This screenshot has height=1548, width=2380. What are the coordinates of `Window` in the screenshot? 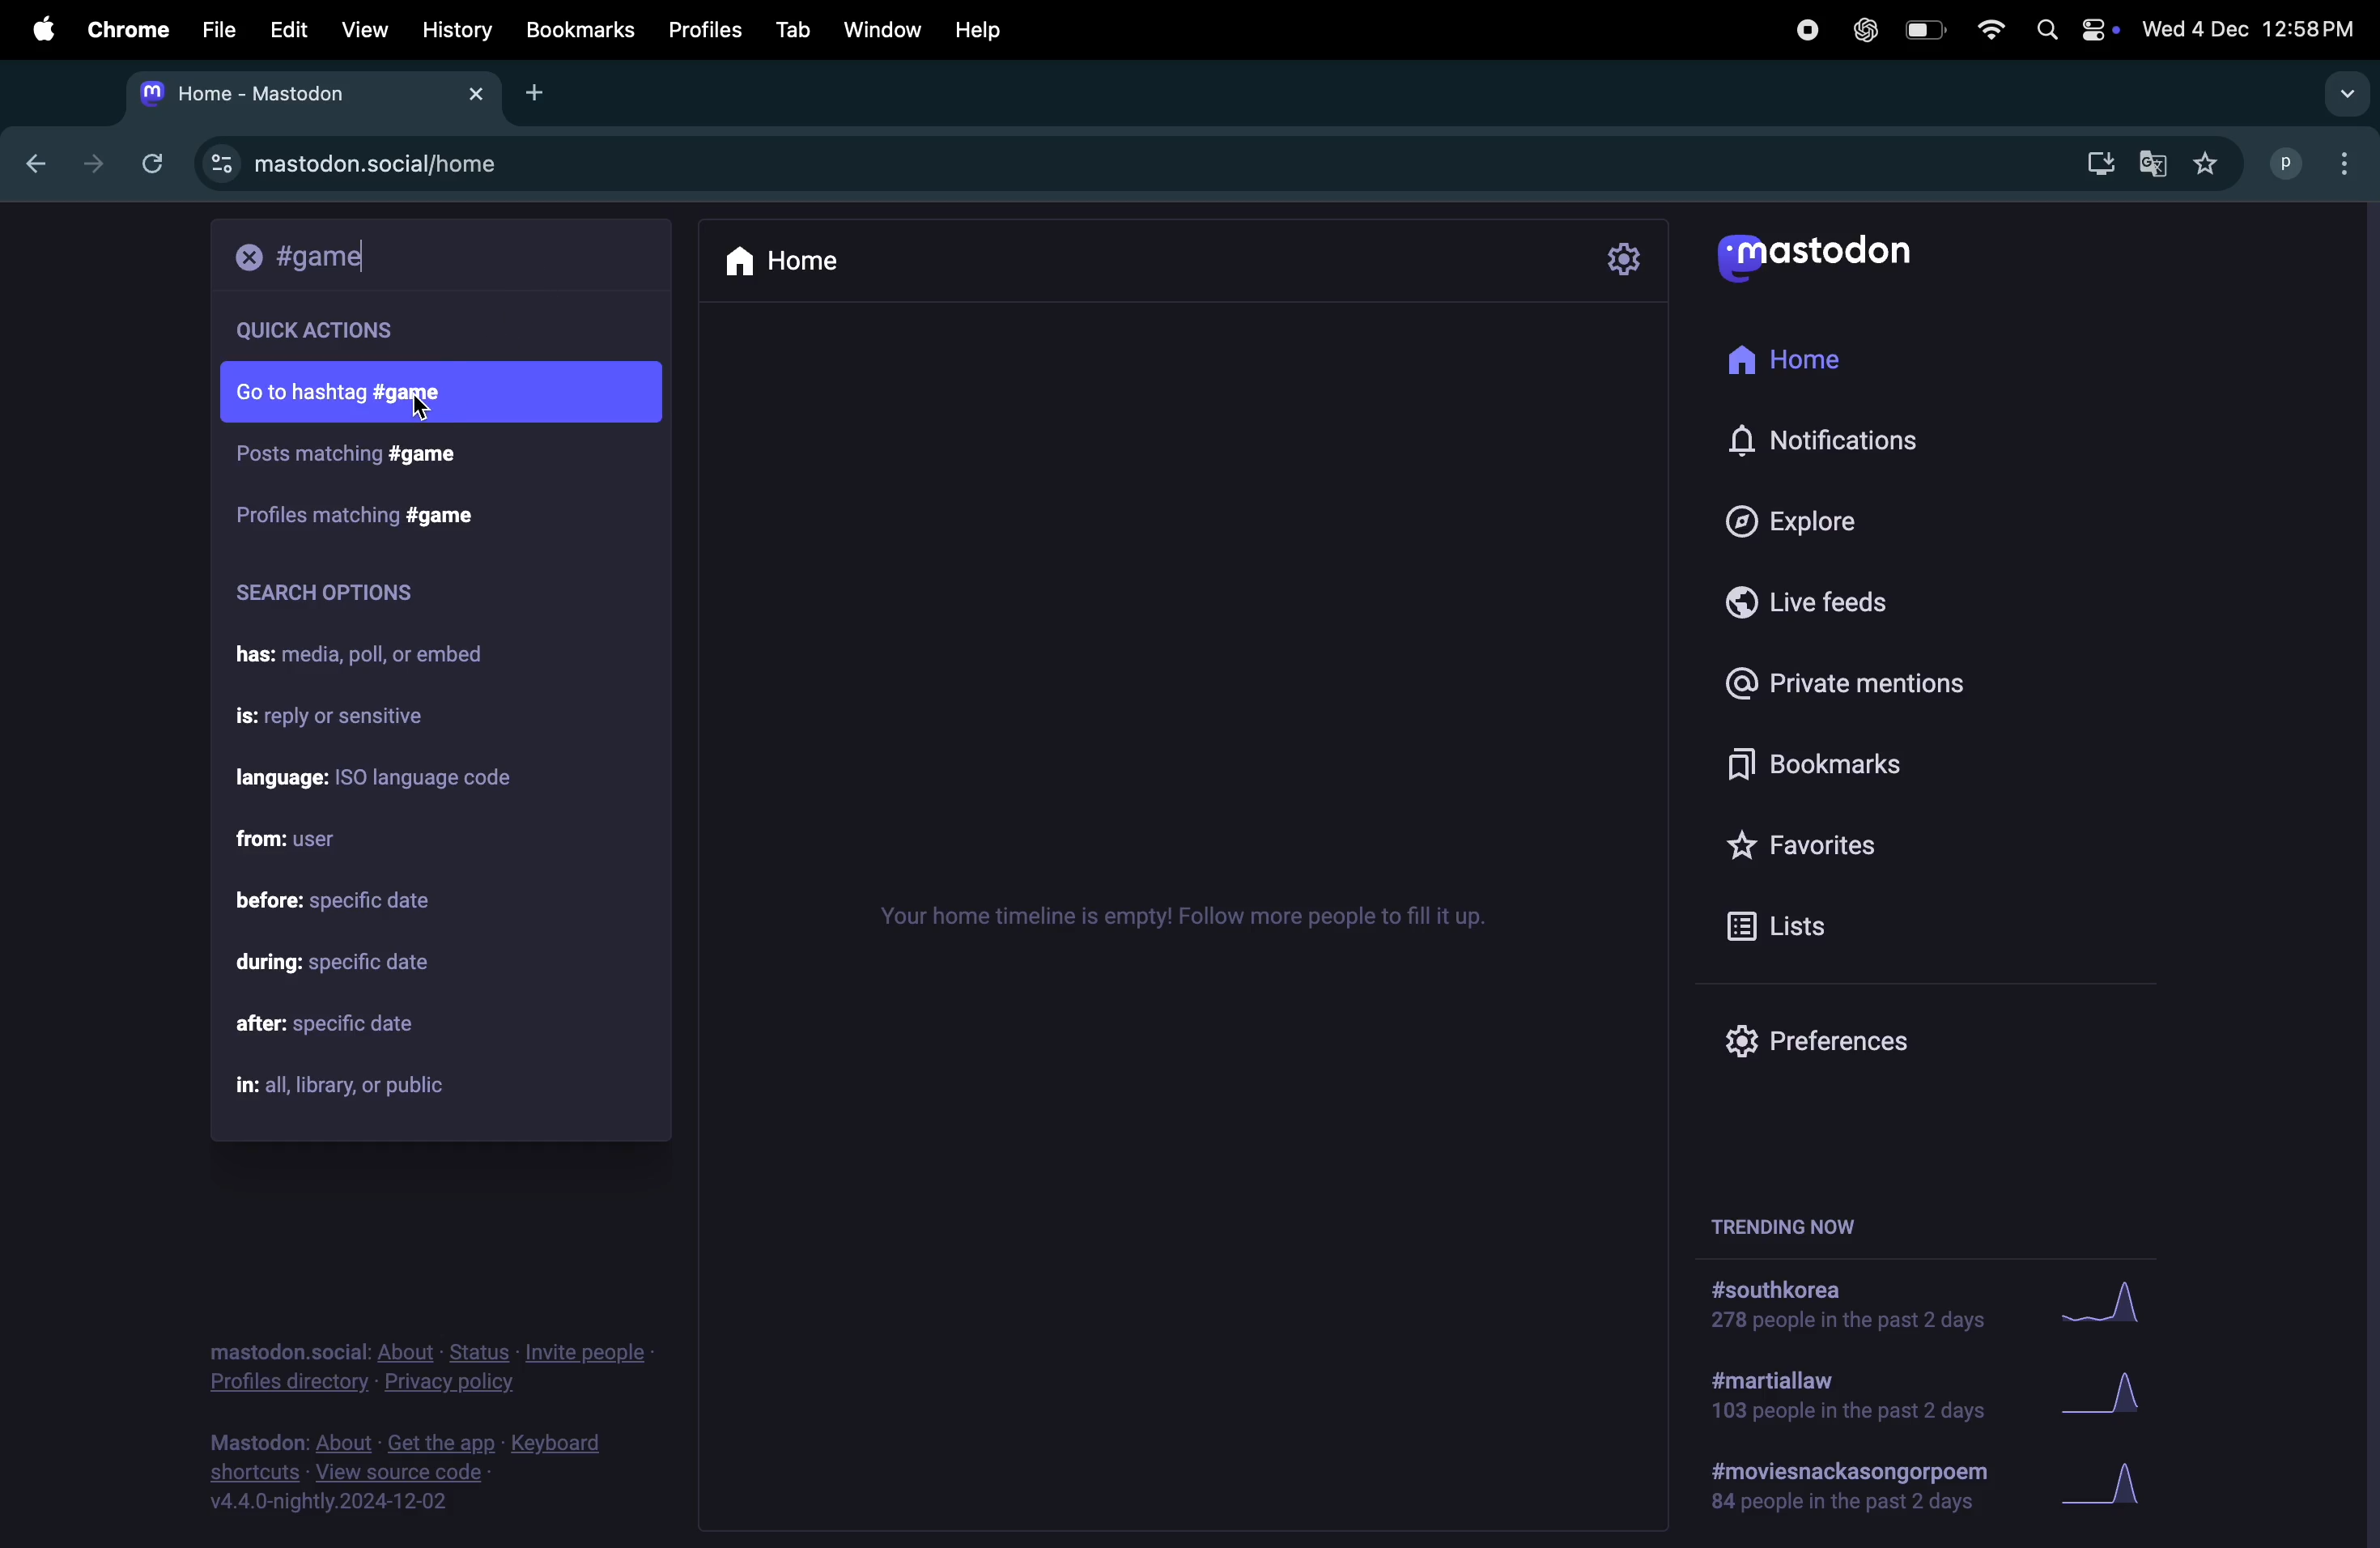 It's located at (881, 29).